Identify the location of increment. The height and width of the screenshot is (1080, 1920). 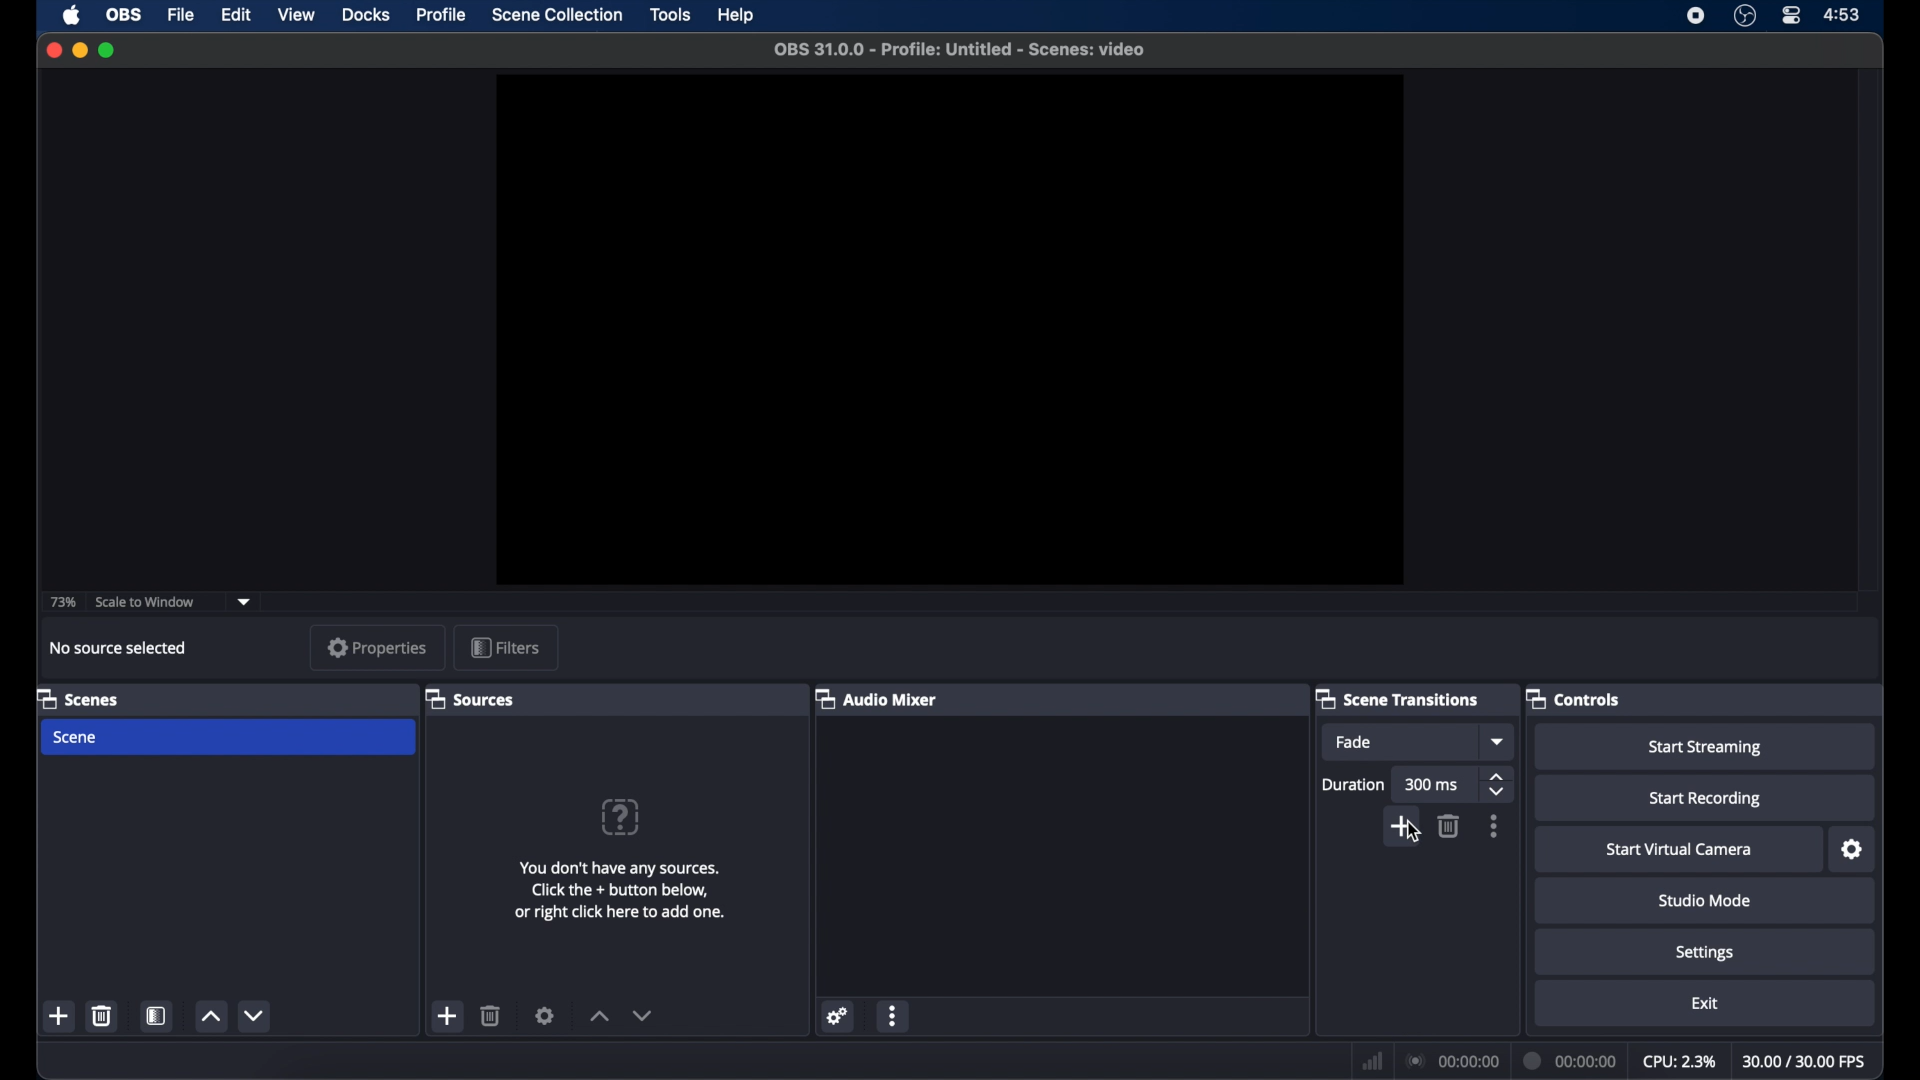
(210, 1018).